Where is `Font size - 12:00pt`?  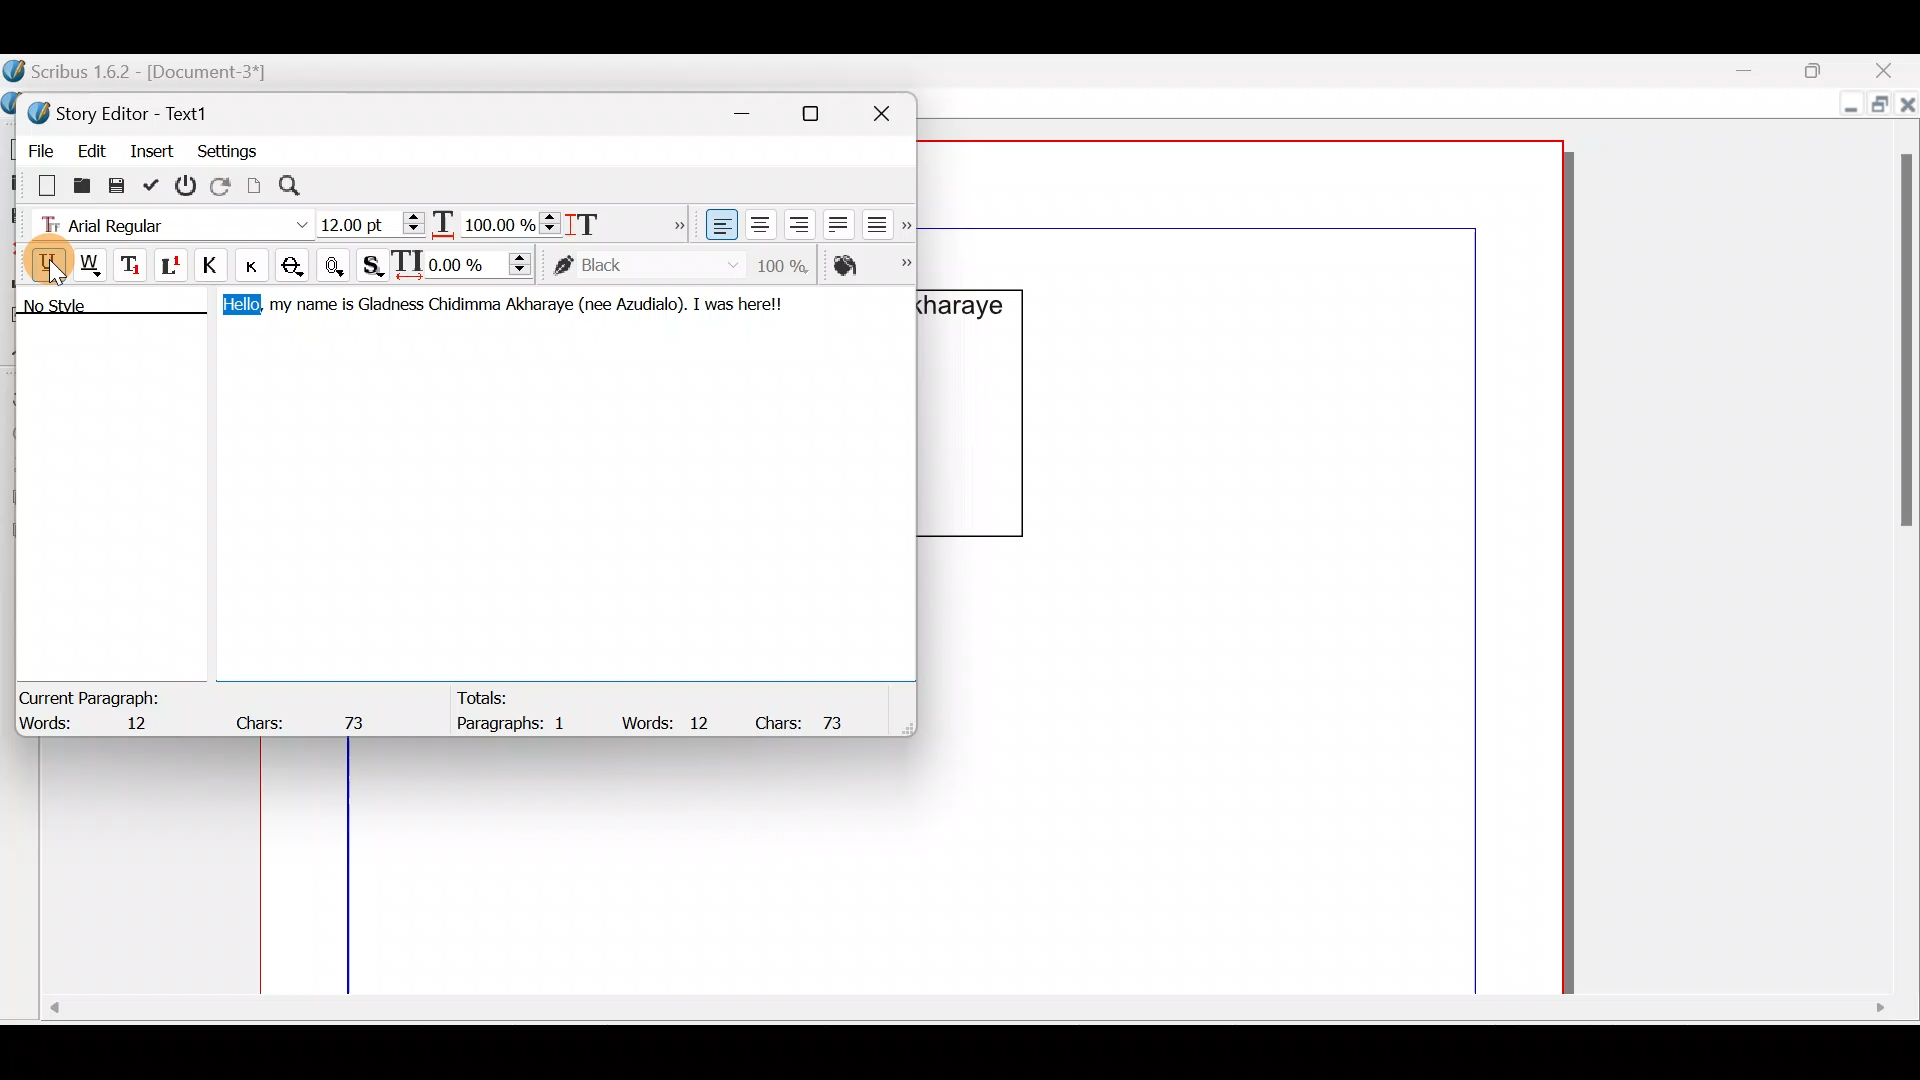 Font size - 12:00pt is located at coordinates (373, 224).